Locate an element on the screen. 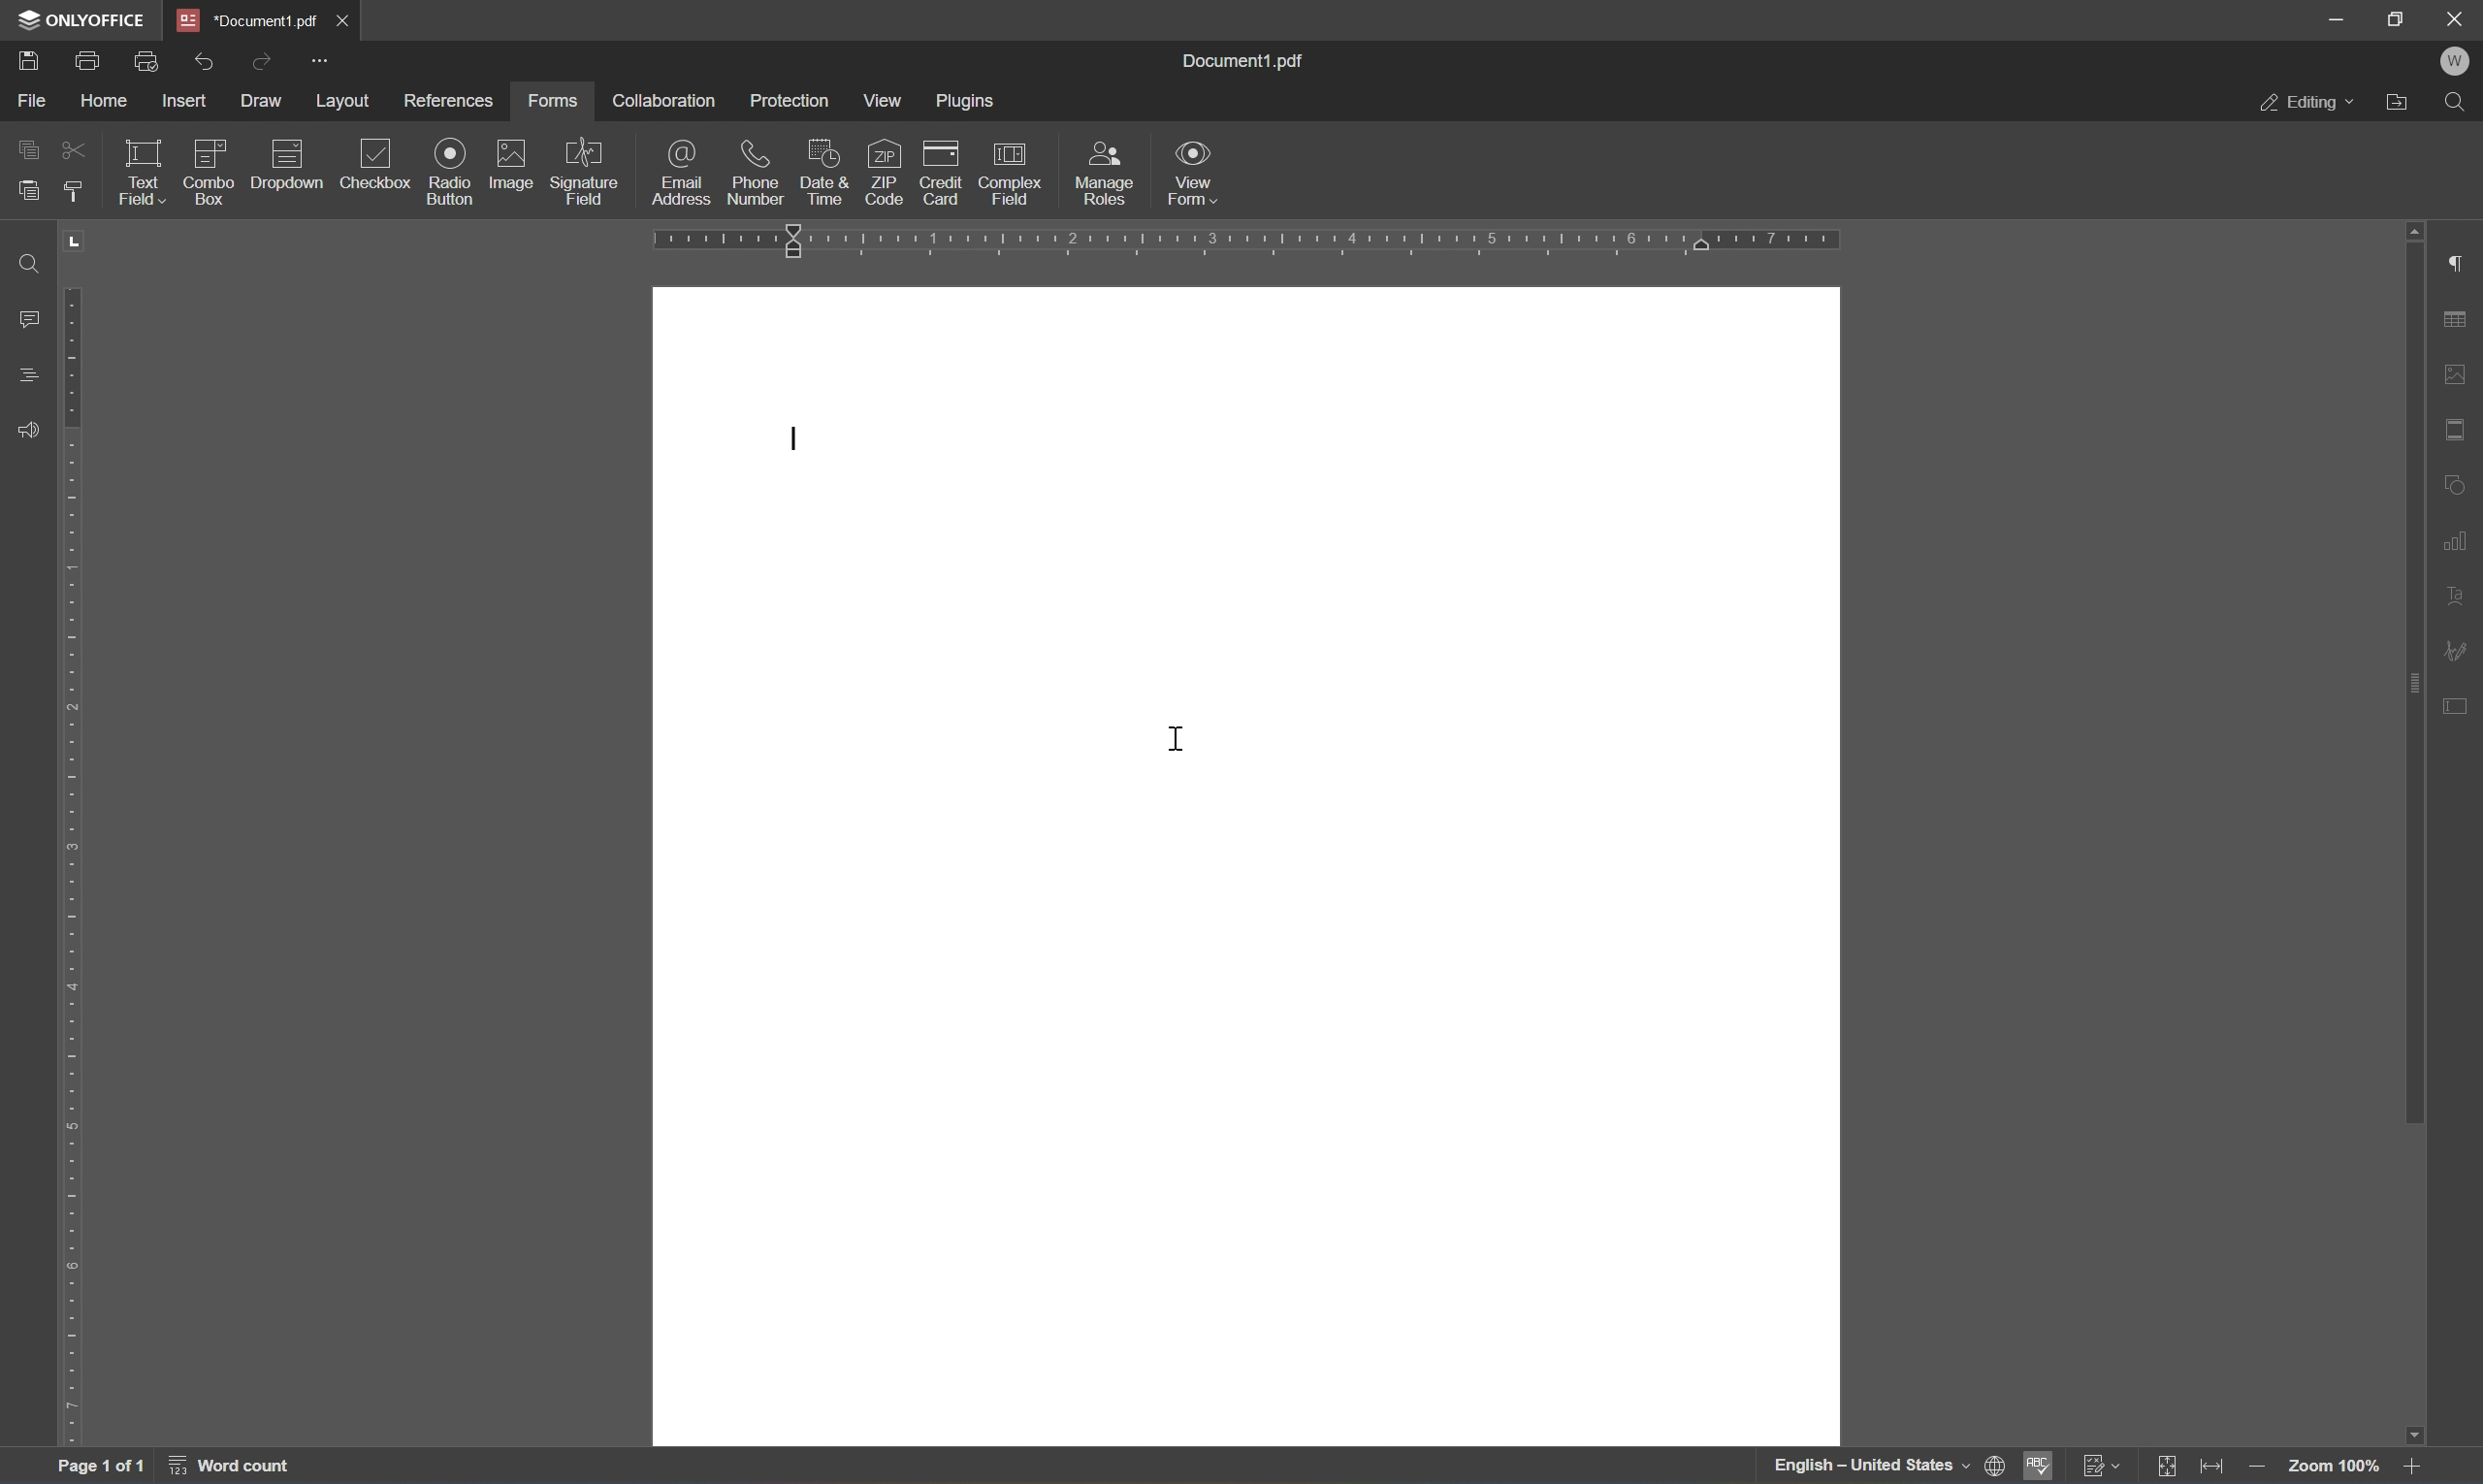 This screenshot has height=1484, width=2483. open file location is located at coordinates (2395, 103).